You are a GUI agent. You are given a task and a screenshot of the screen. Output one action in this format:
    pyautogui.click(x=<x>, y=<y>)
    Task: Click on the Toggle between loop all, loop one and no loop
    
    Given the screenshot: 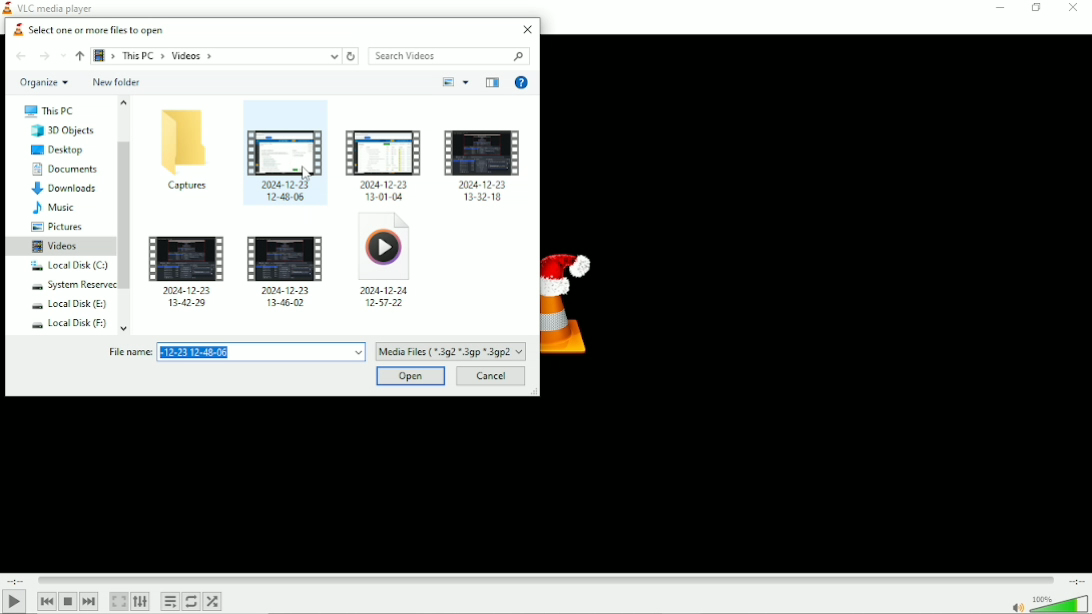 What is the action you would take?
    pyautogui.click(x=191, y=602)
    